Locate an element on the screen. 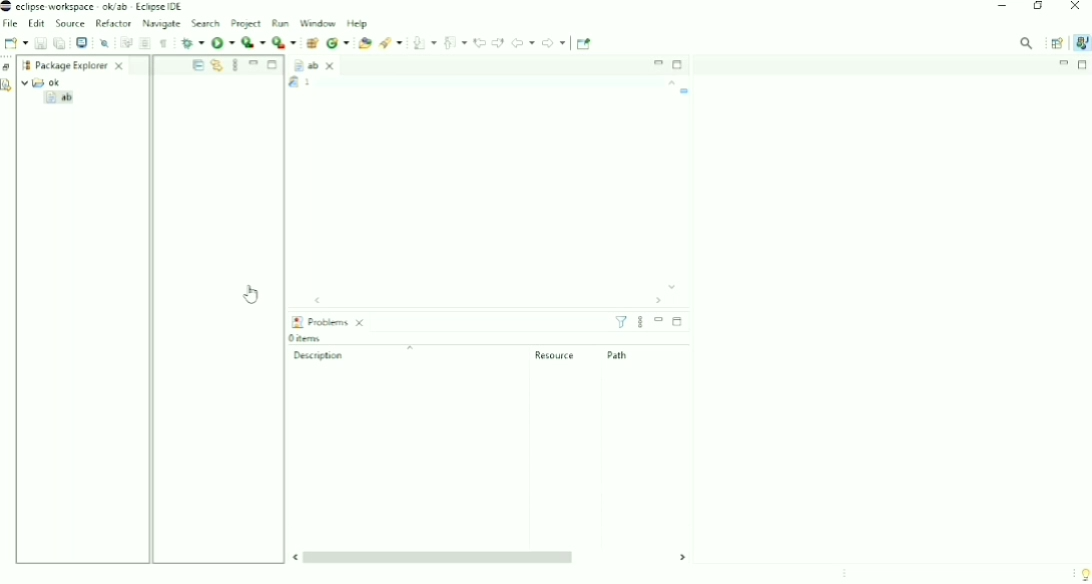 The width and height of the screenshot is (1092, 584). Maximize is located at coordinates (274, 66).